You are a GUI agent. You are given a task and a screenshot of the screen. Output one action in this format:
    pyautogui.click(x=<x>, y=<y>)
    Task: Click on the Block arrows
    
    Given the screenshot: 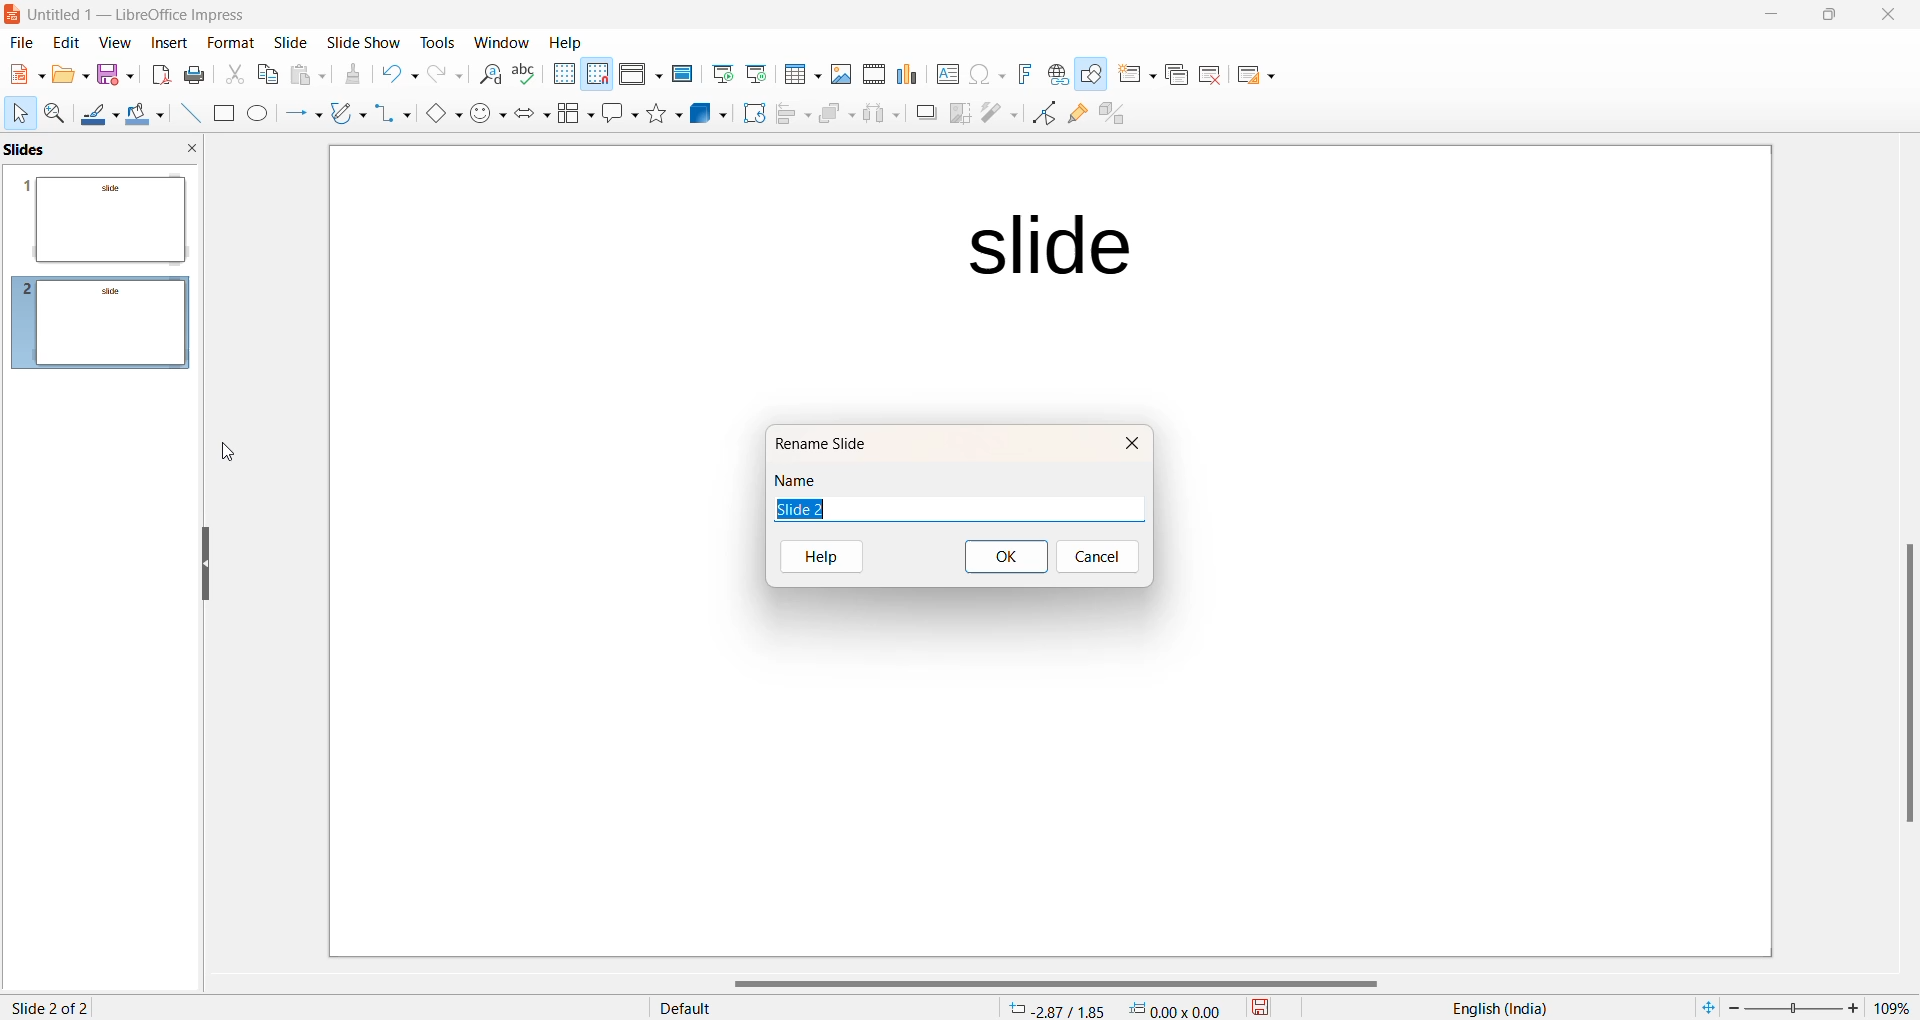 What is the action you would take?
    pyautogui.click(x=529, y=116)
    